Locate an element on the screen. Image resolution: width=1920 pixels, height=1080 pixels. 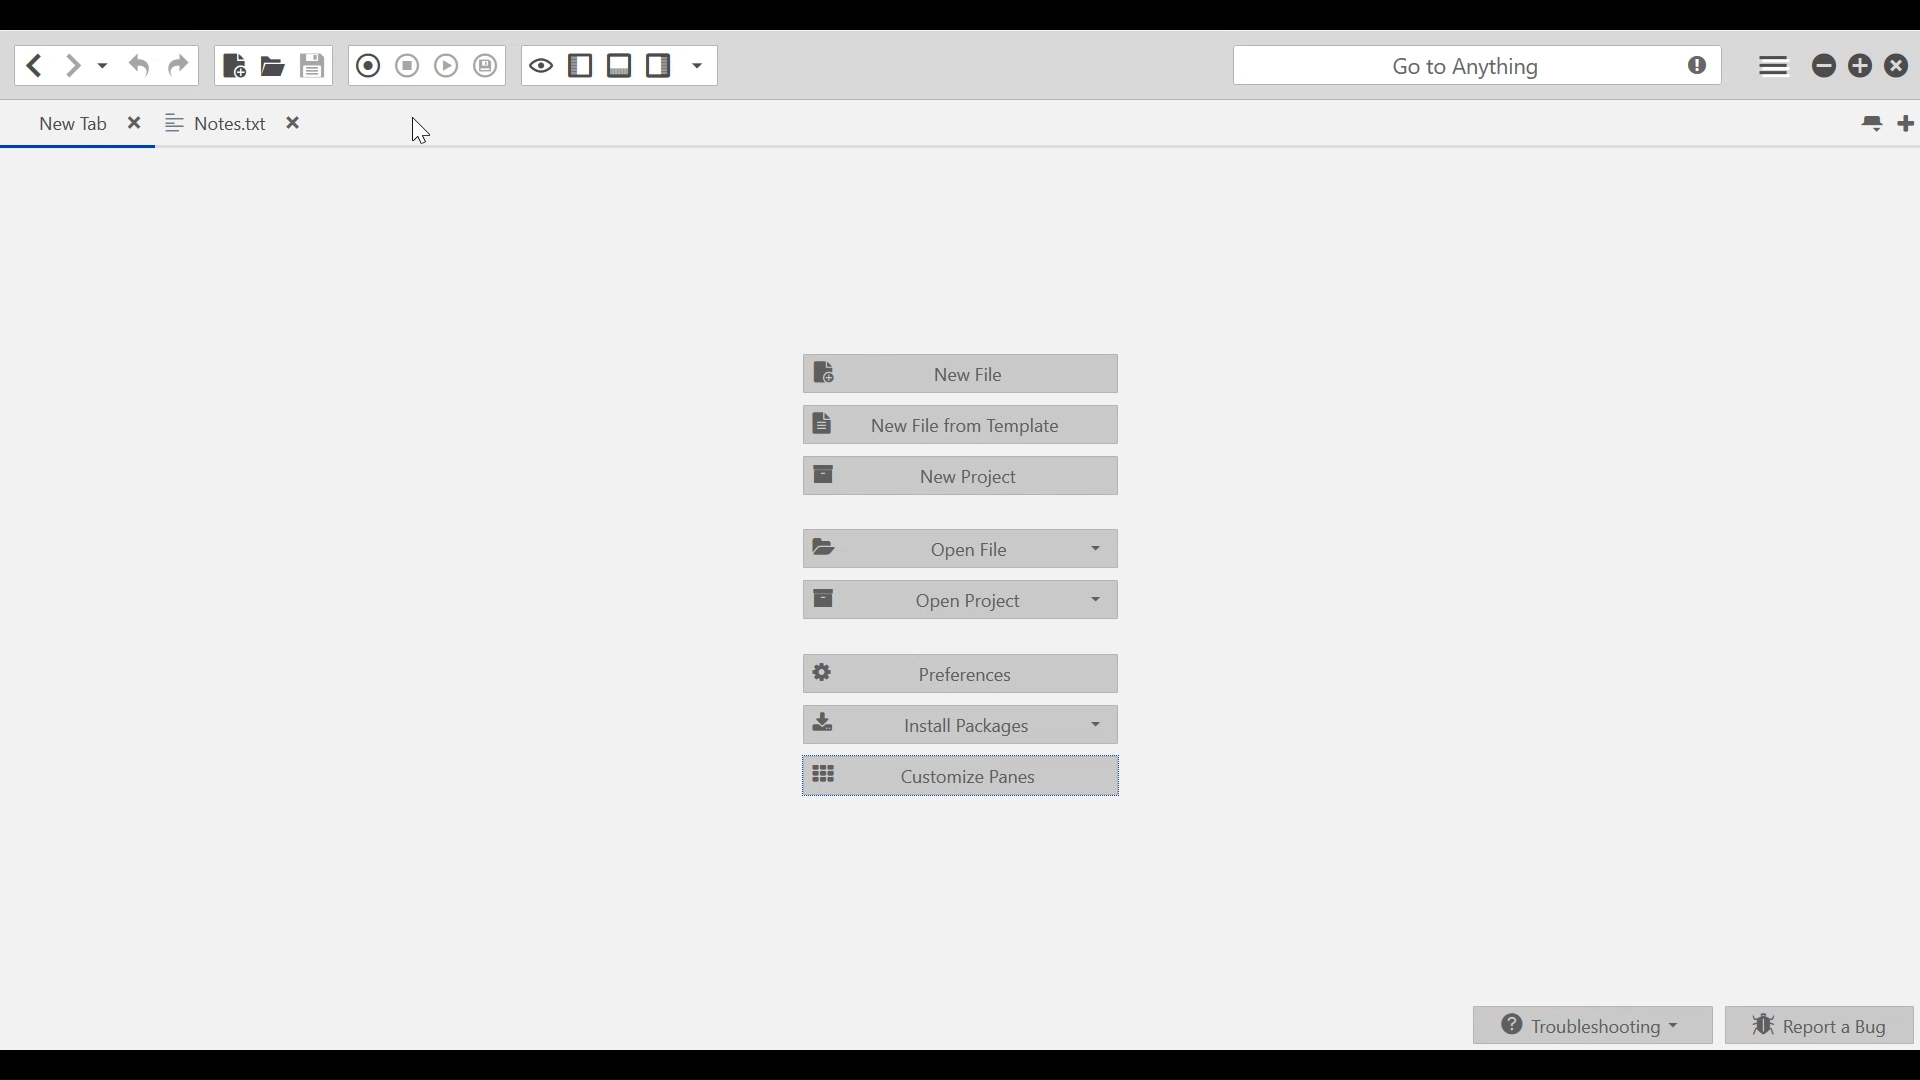
Click to go back one location is located at coordinates (31, 66).